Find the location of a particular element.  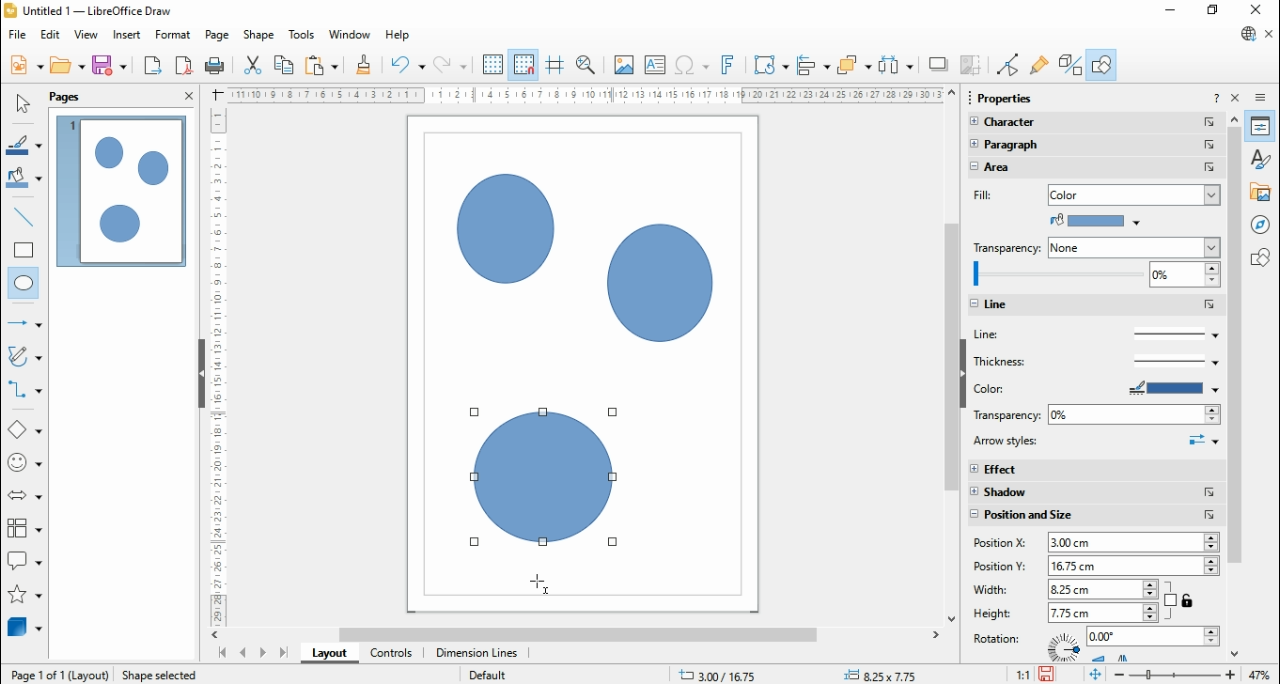

effect is located at coordinates (1095, 468).